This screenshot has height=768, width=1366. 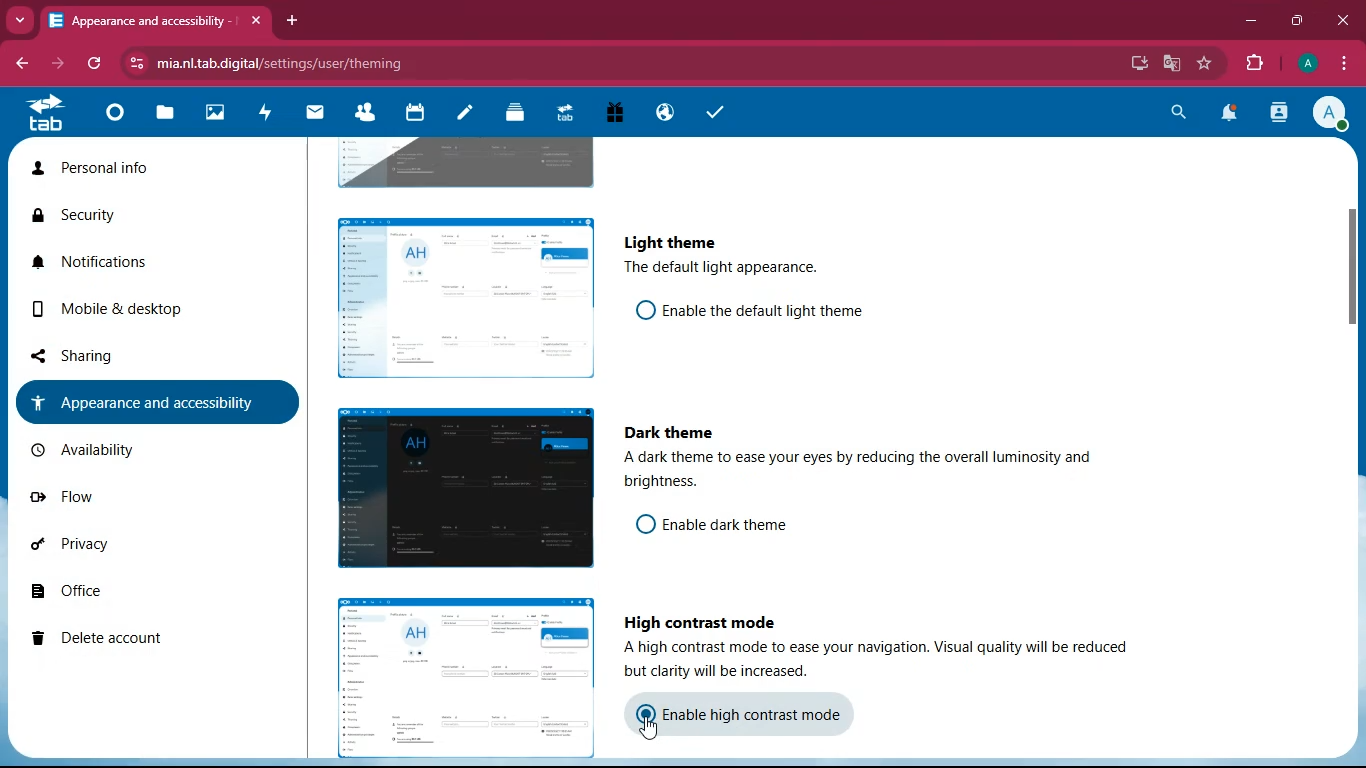 I want to click on on/off button, so click(x=638, y=309).